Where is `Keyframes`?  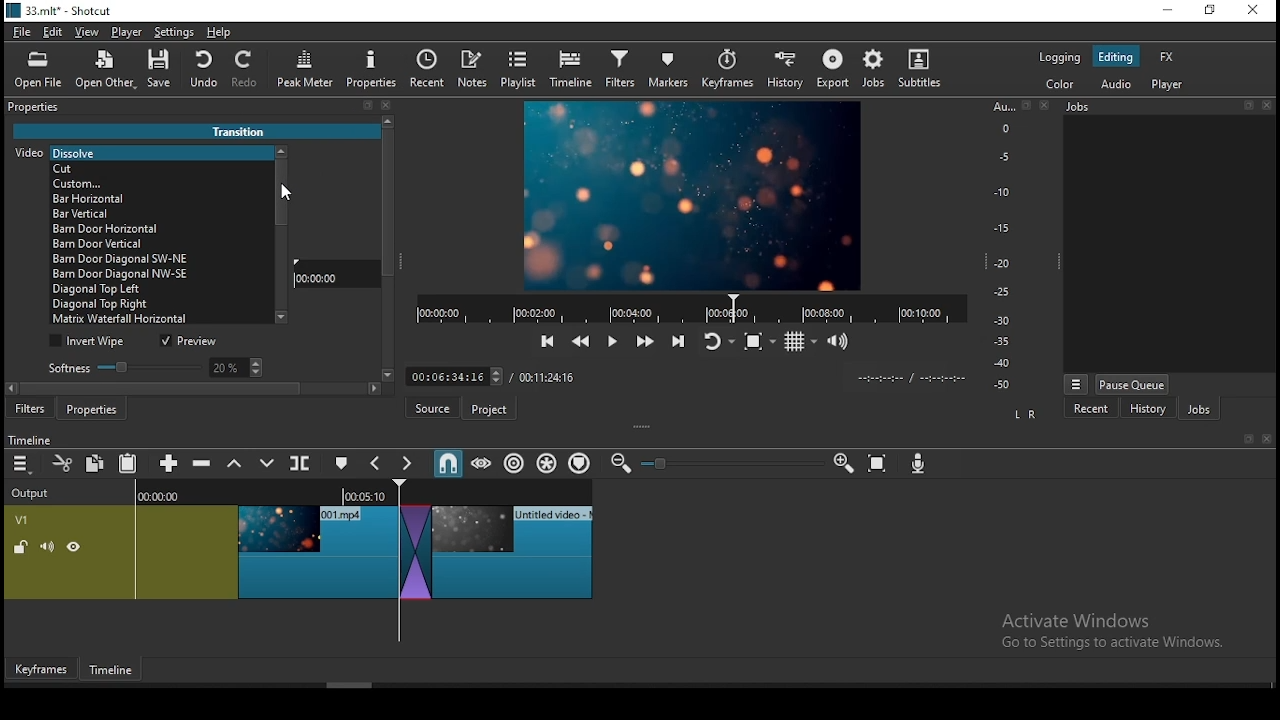
Keyframes is located at coordinates (39, 670).